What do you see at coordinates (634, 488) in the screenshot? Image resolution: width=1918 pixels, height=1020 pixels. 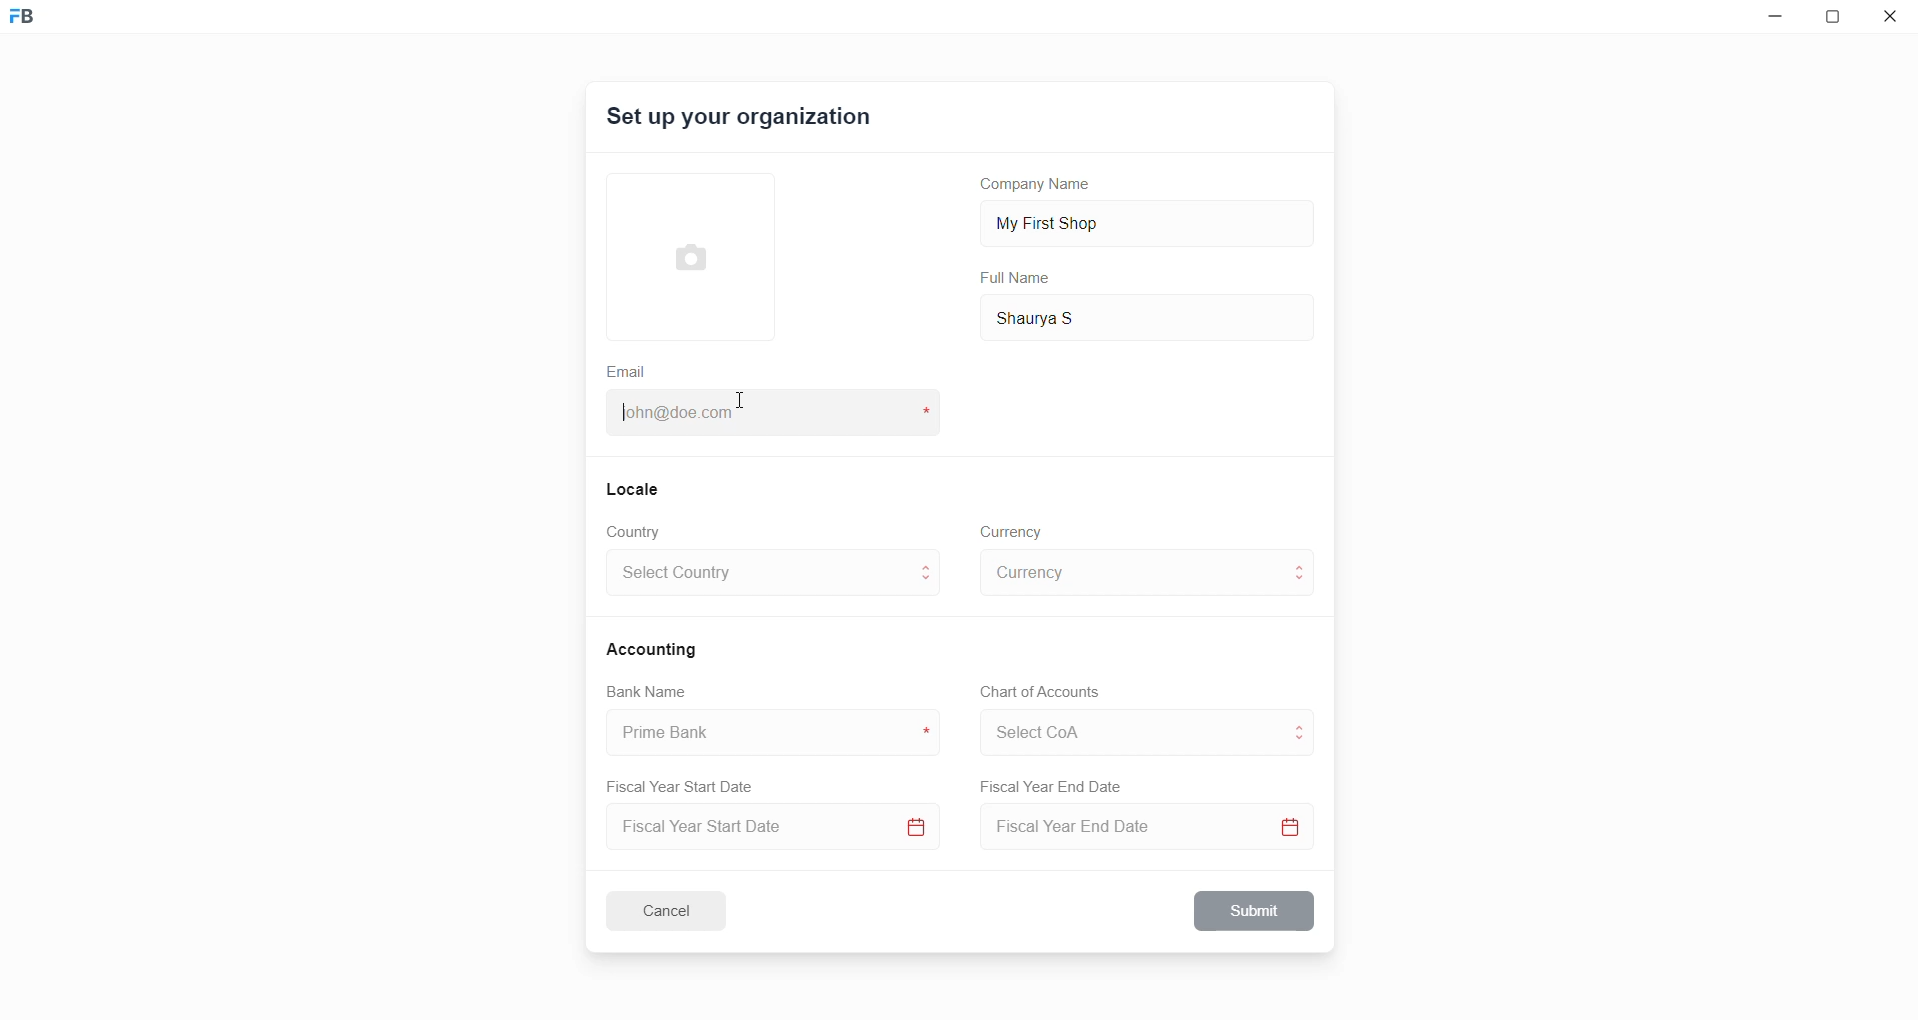 I see `Locale` at bounding box center [634, 488].